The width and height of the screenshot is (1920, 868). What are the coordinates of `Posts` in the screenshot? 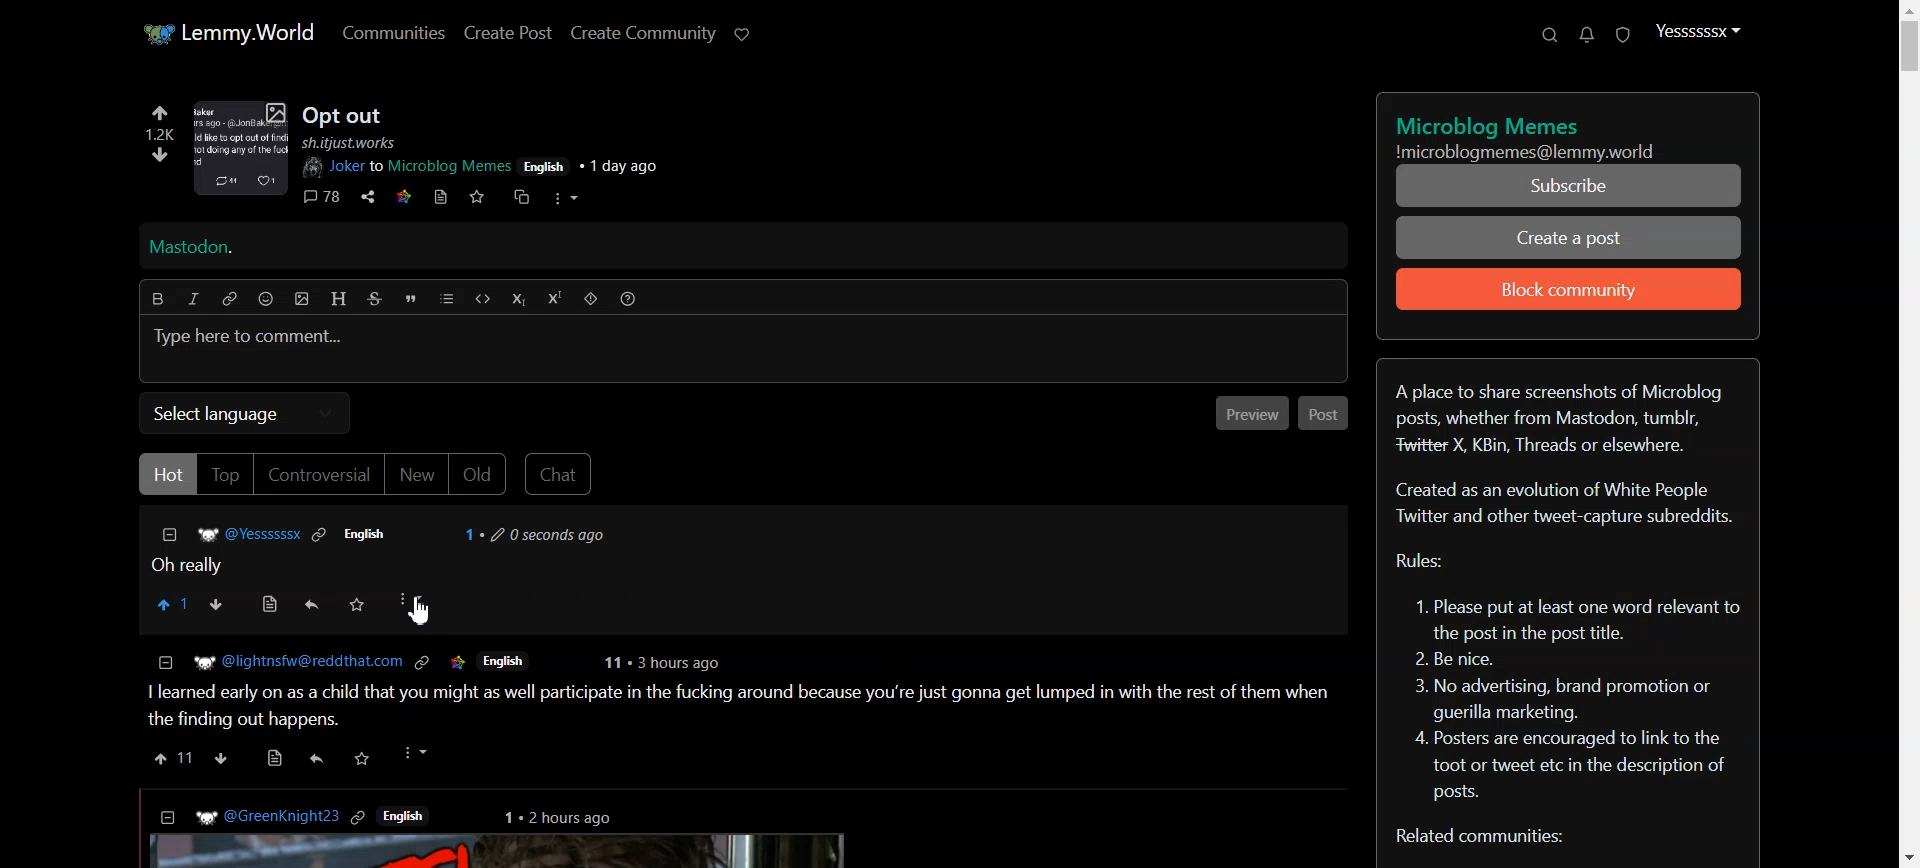 It's located at (736, 687).